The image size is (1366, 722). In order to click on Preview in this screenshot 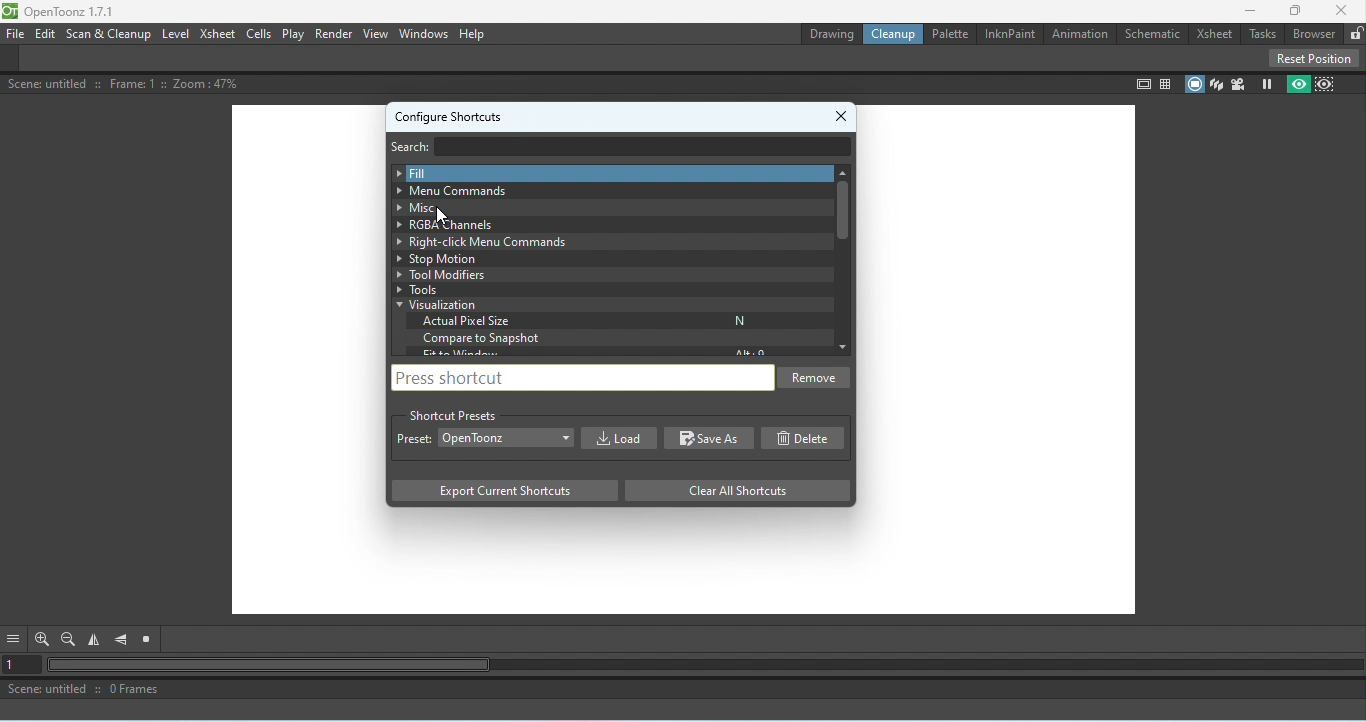, I will do `click(1296, 85)`.